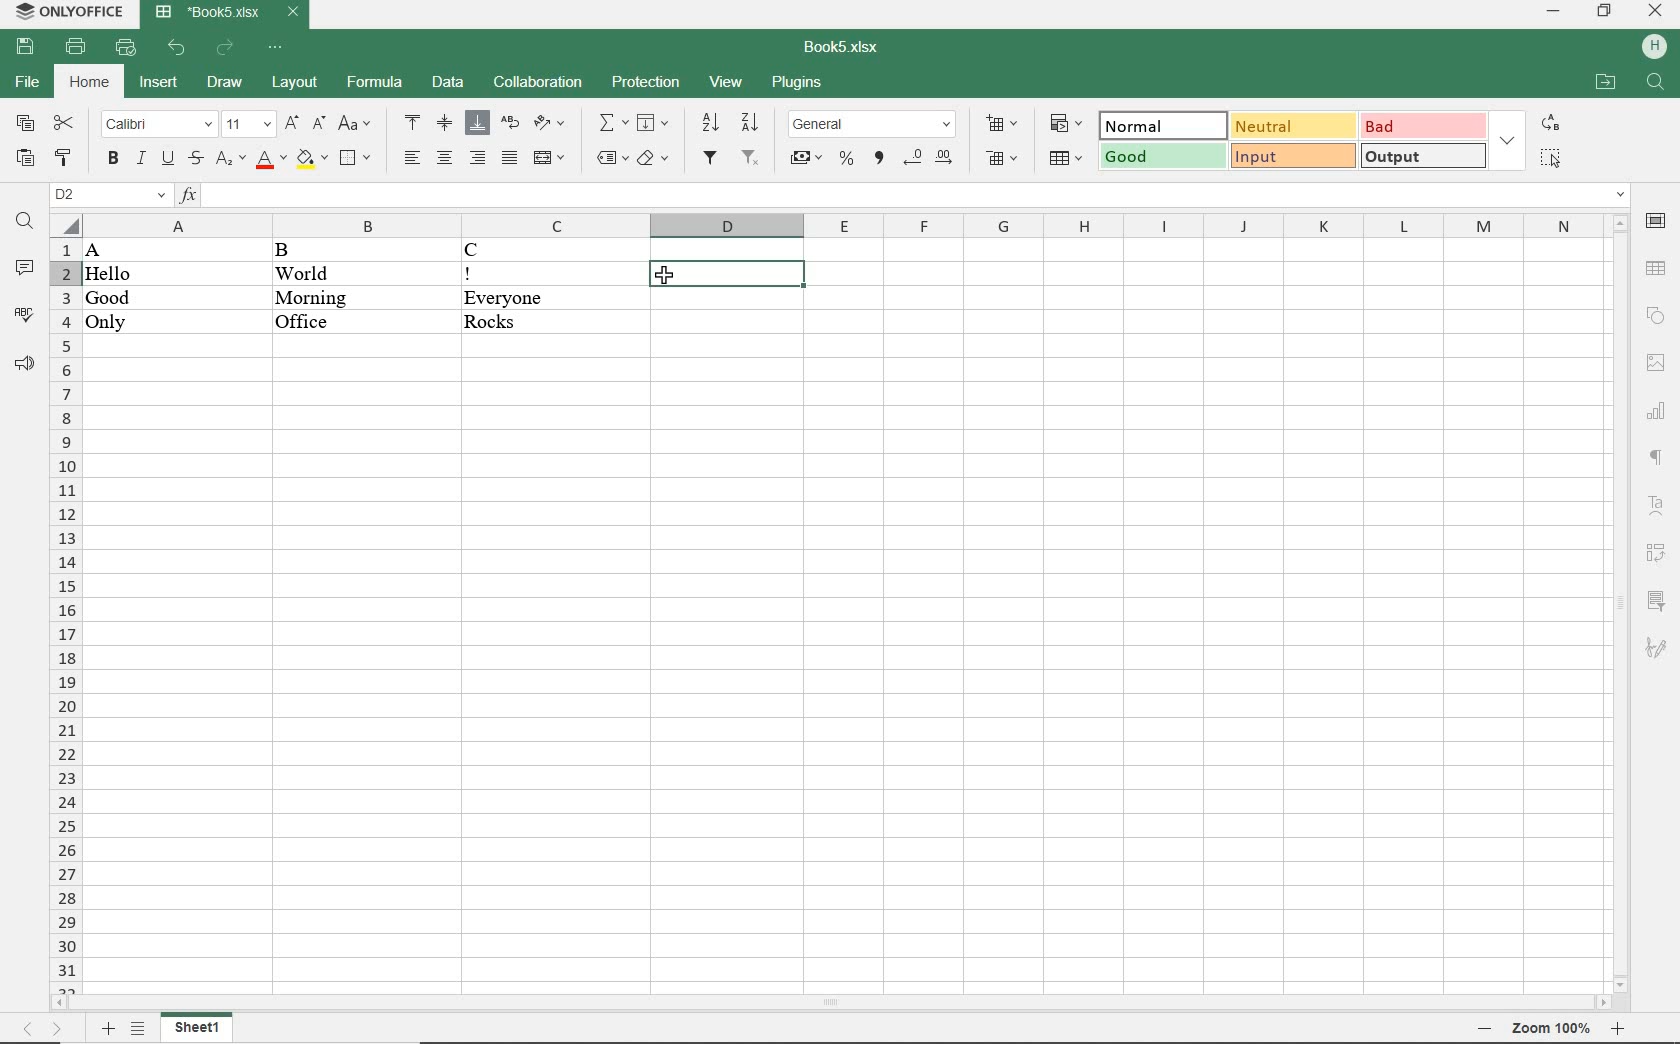 The width and height of the screenshot is (1680, 1044). Describe the element at coordinates (539, 251) in the screenshot. I see `C` at that location.